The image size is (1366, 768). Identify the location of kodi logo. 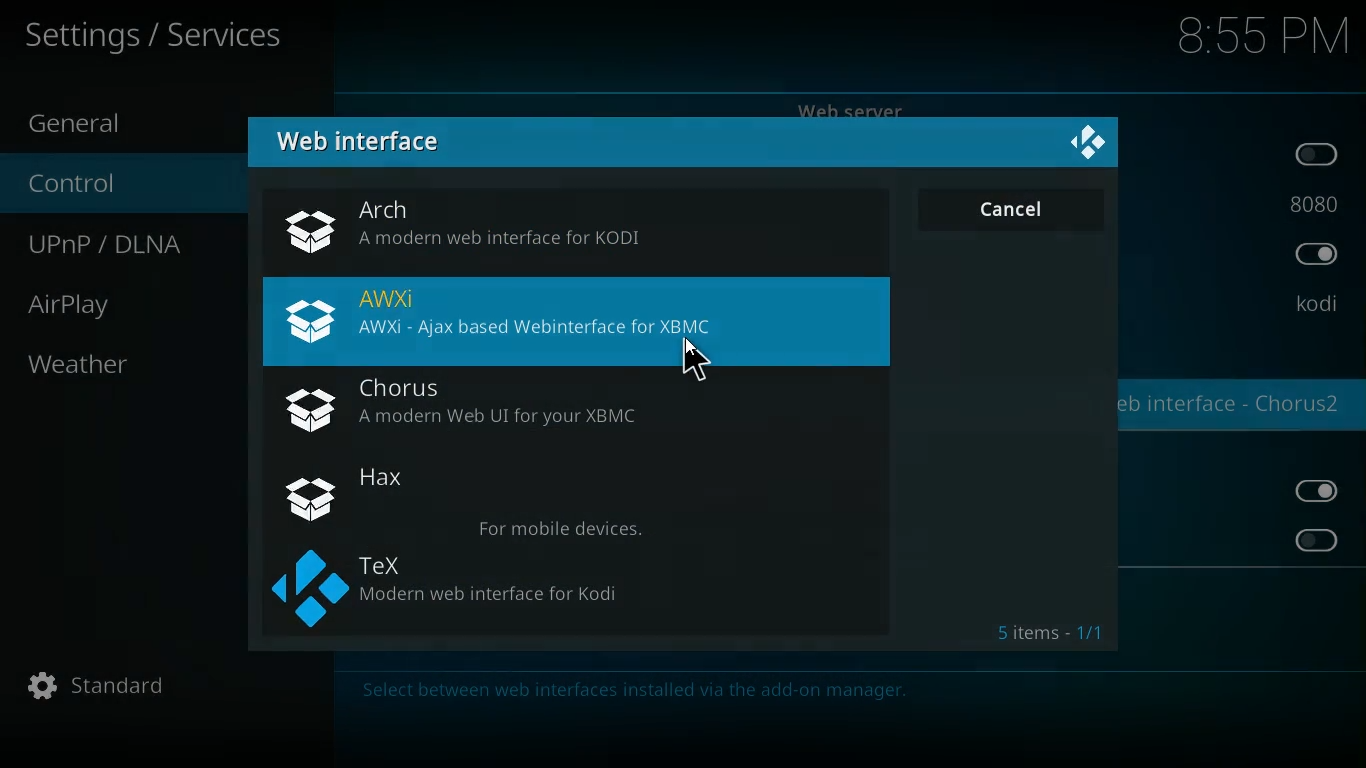
(1088, 144).